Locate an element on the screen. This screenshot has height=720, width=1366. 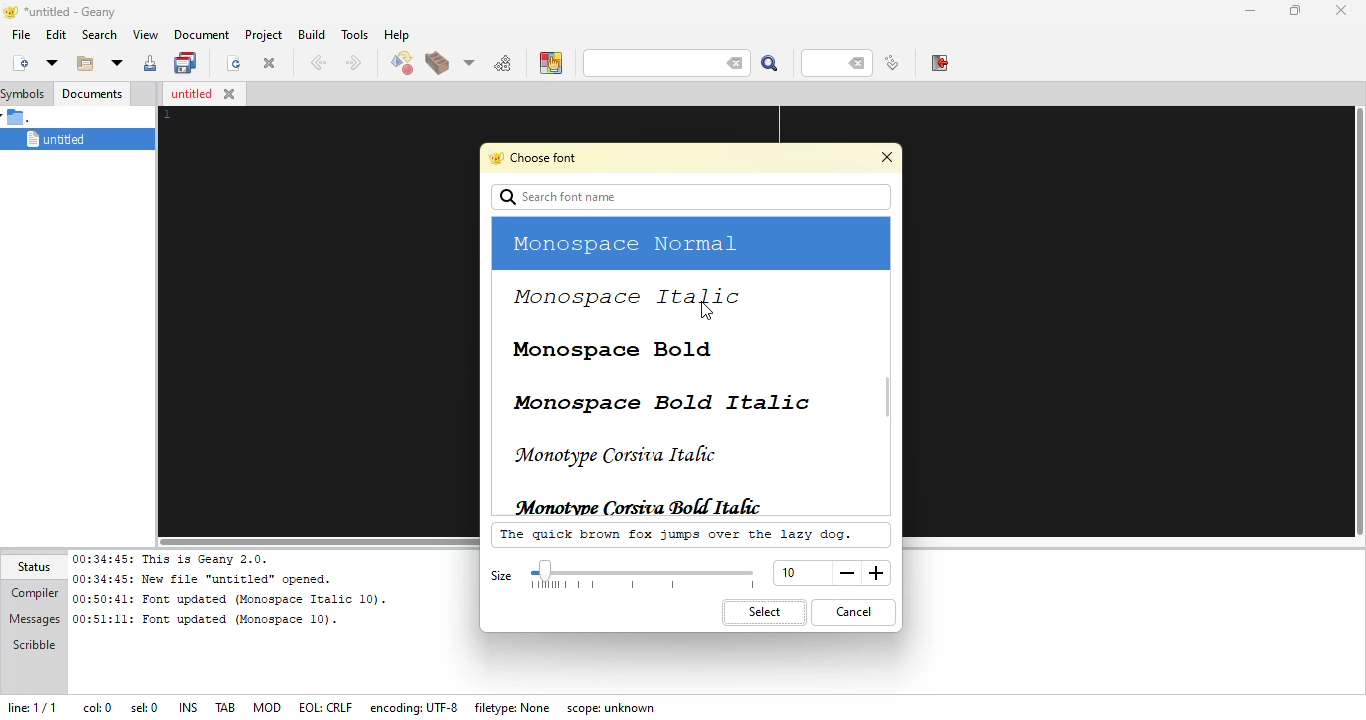
status is located at coordinates (38, 567).